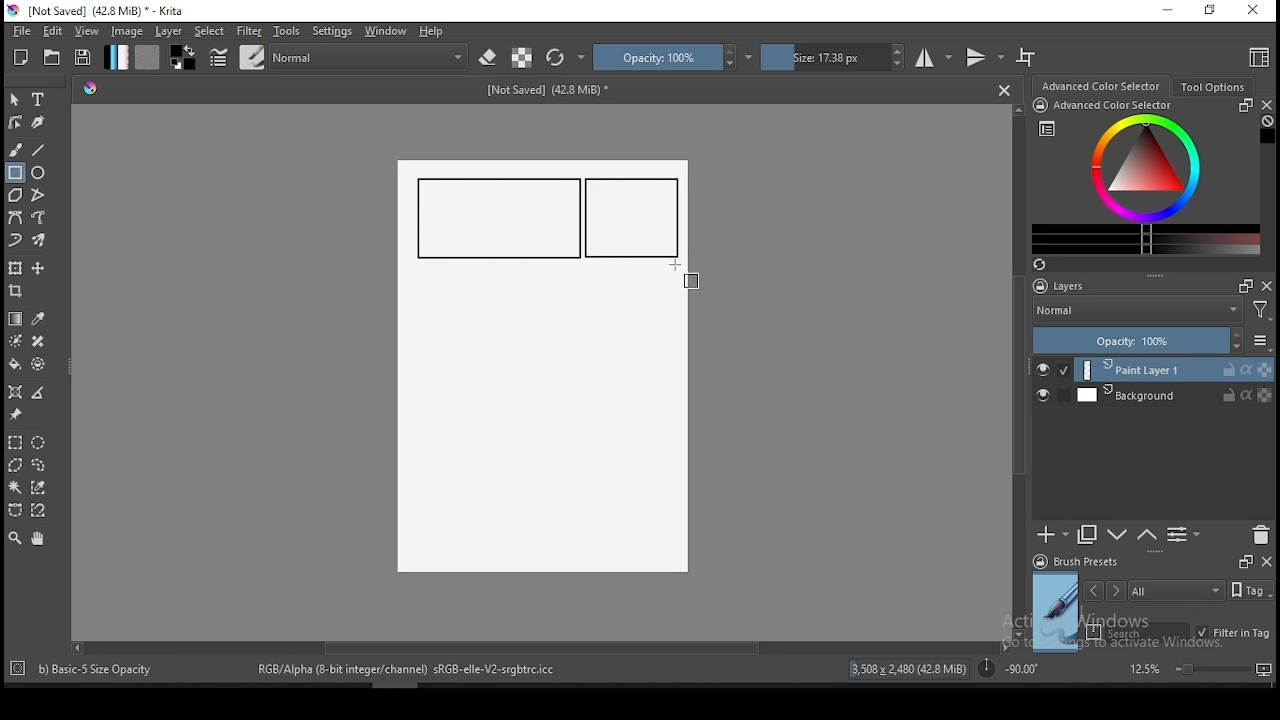  Describe the element at coordinates (1174, 395) in the screenshot. I see `layer` at that location.